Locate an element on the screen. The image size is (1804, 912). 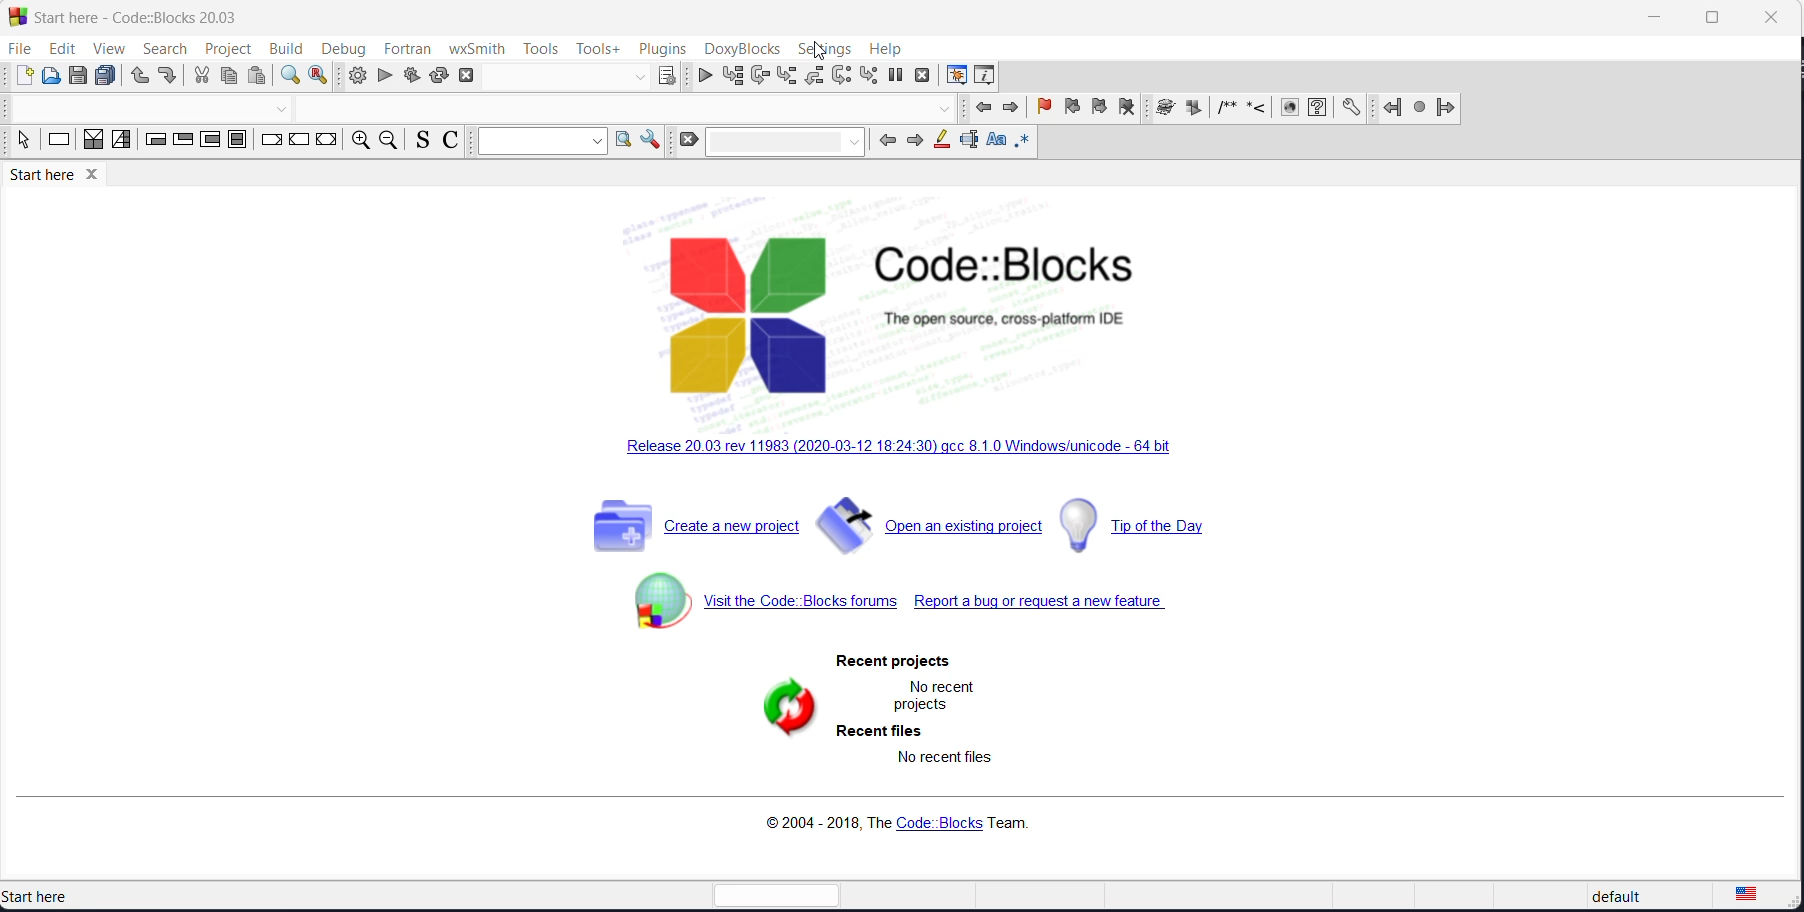
maximize is located at coordinates (1710, 18).